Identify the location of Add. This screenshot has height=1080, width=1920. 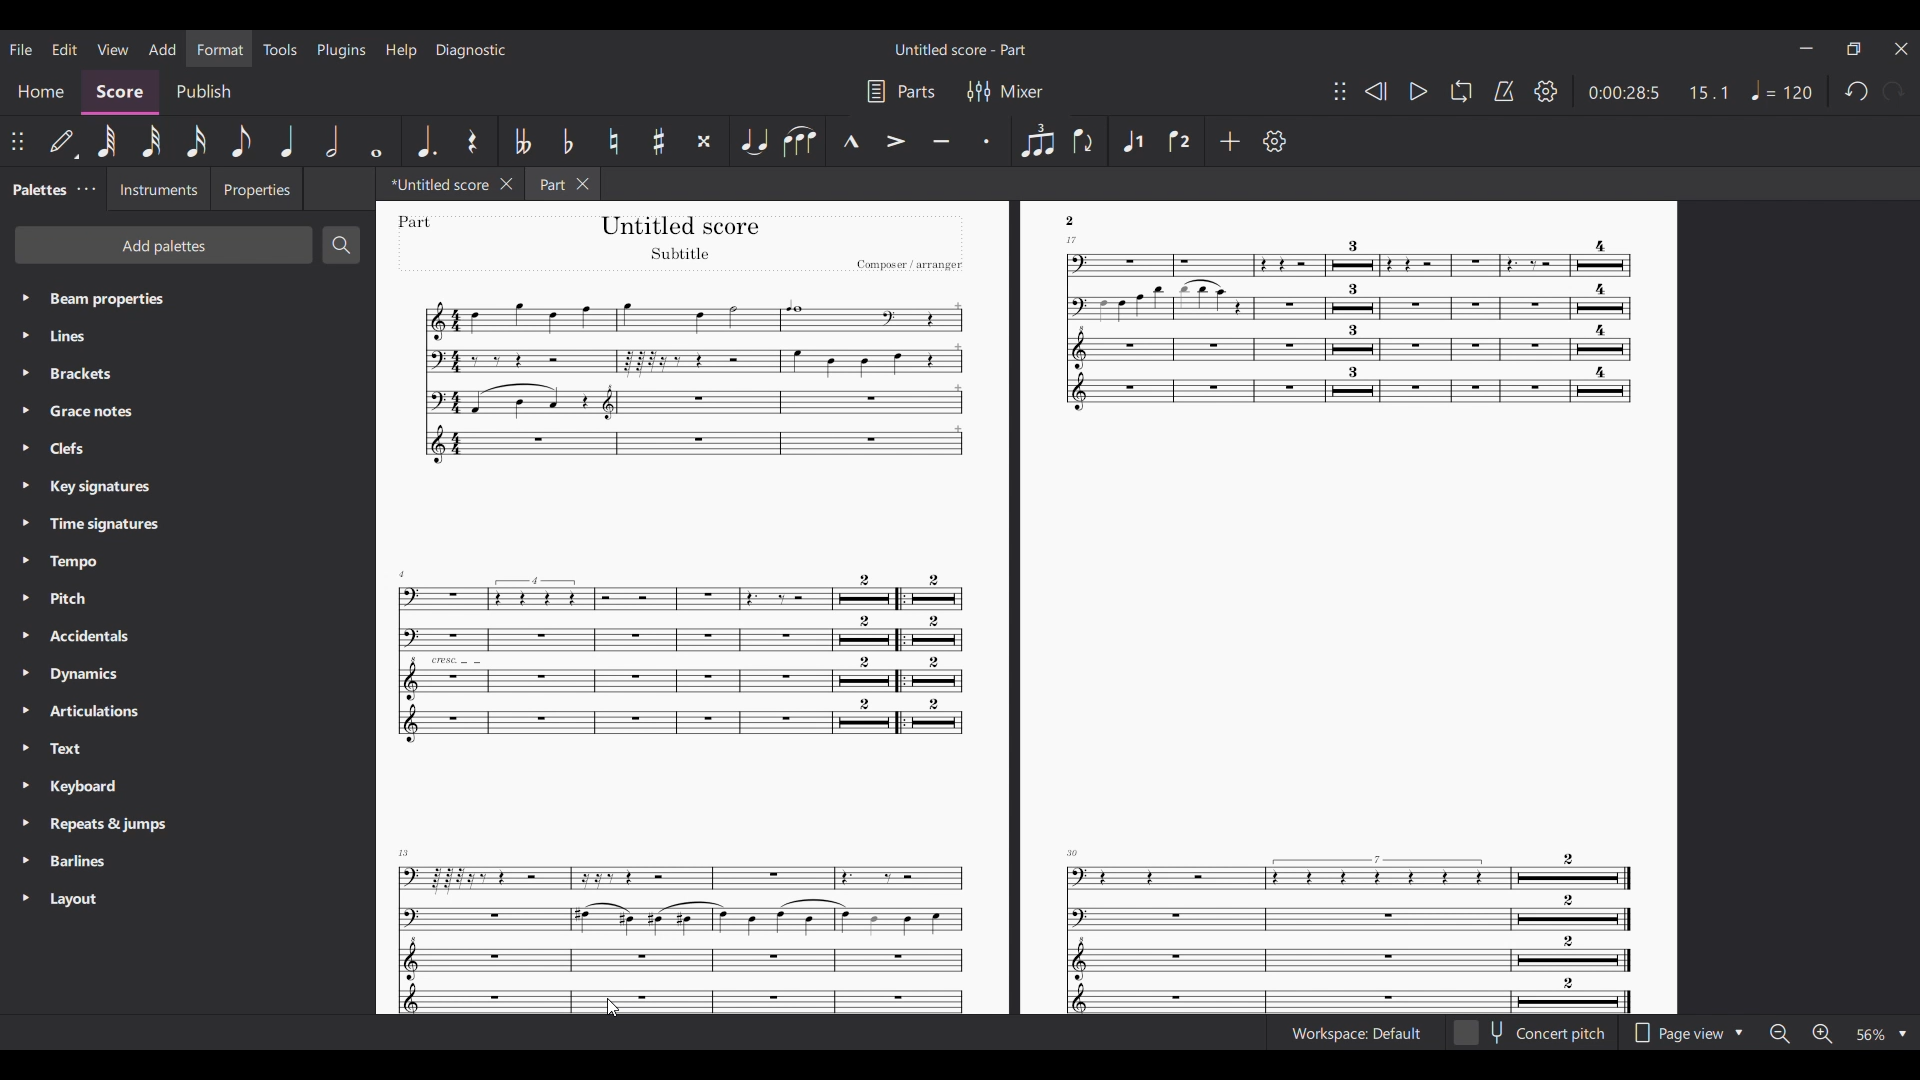
(1229, 140).